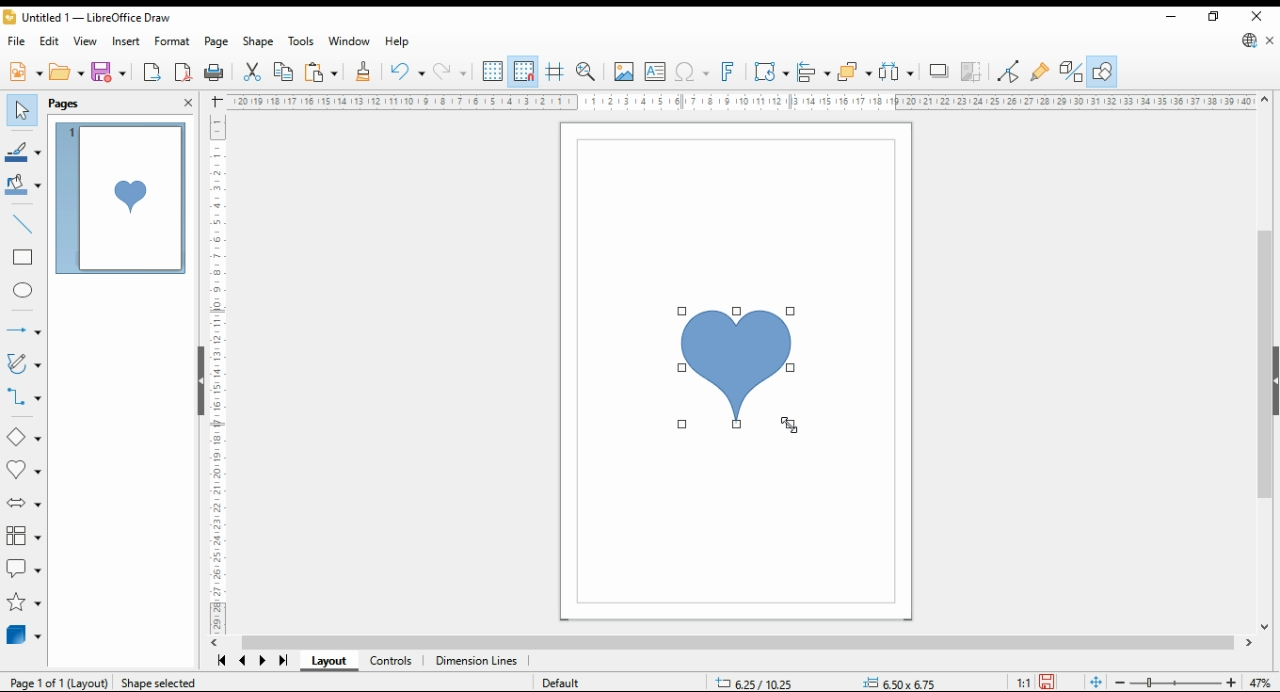  What do you see at coordinates (524, 70) in the screenshot?
I see `snap to grid` at bounding box center [524, 70].